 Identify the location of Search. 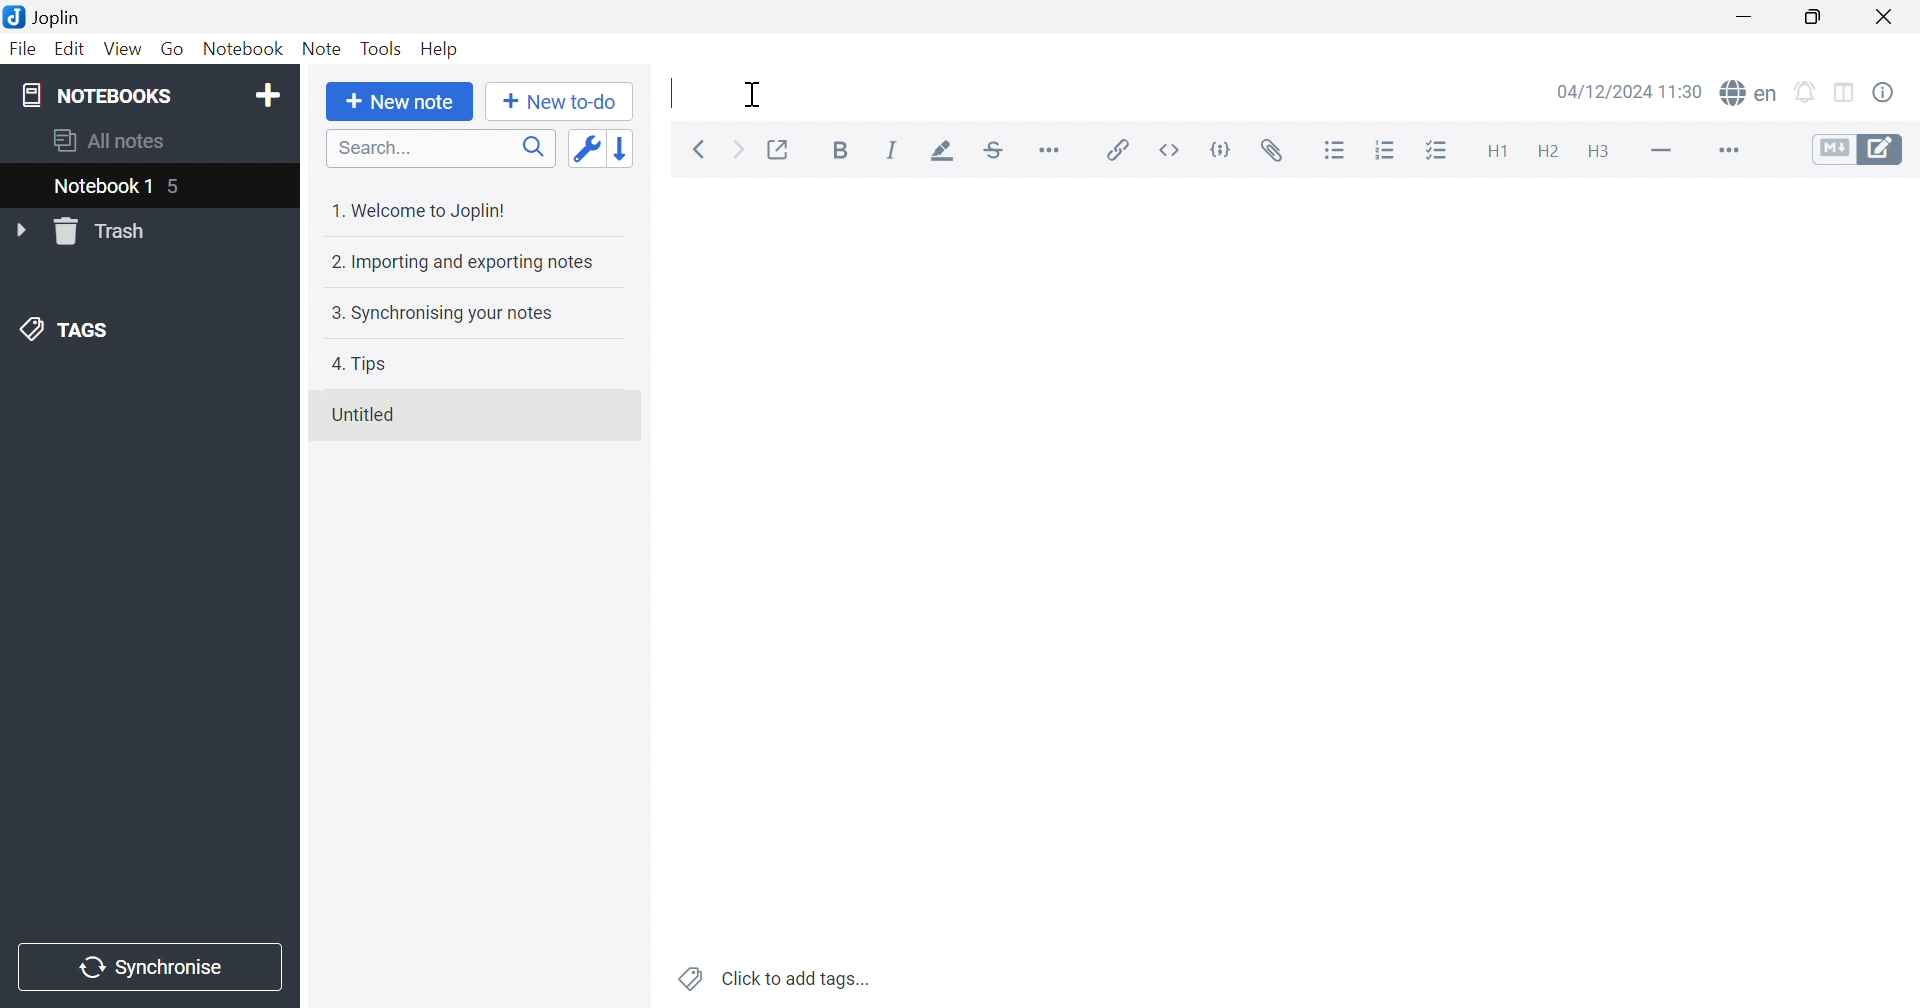
(441, 148).